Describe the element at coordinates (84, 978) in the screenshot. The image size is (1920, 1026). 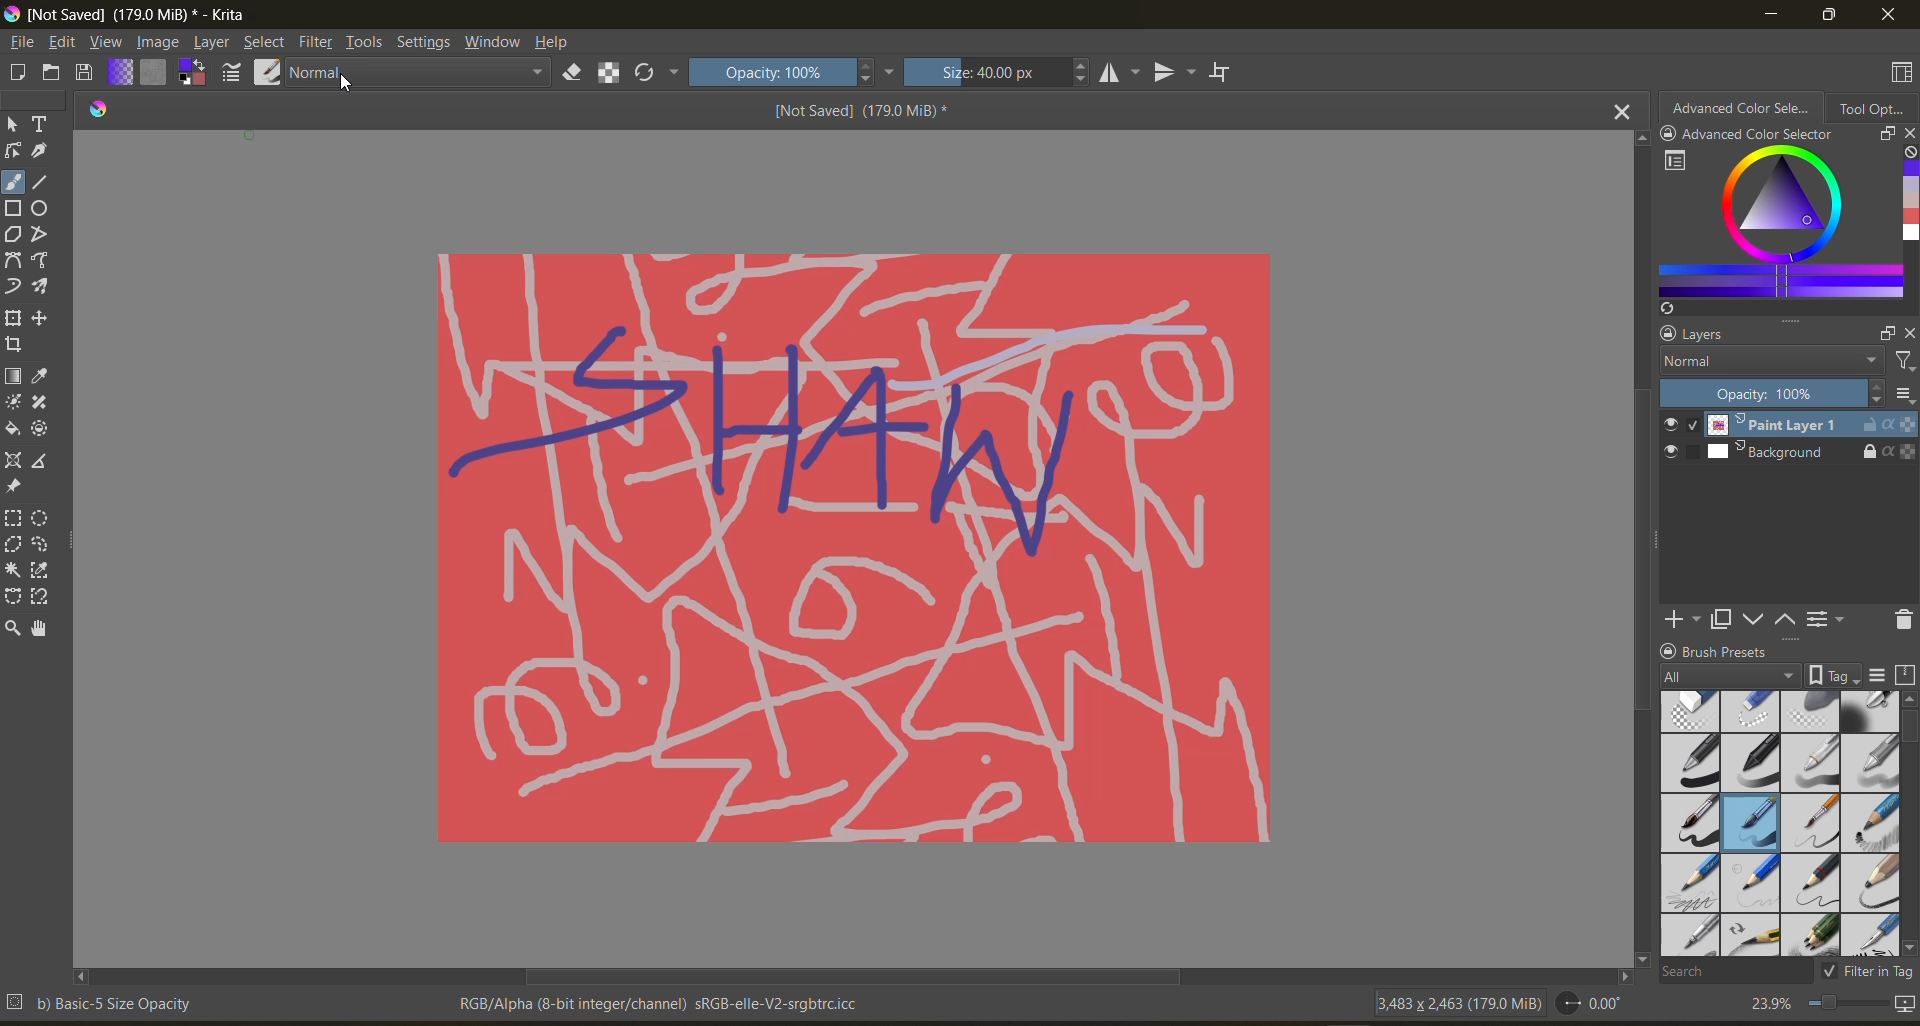
I see `scroll left` at that location.